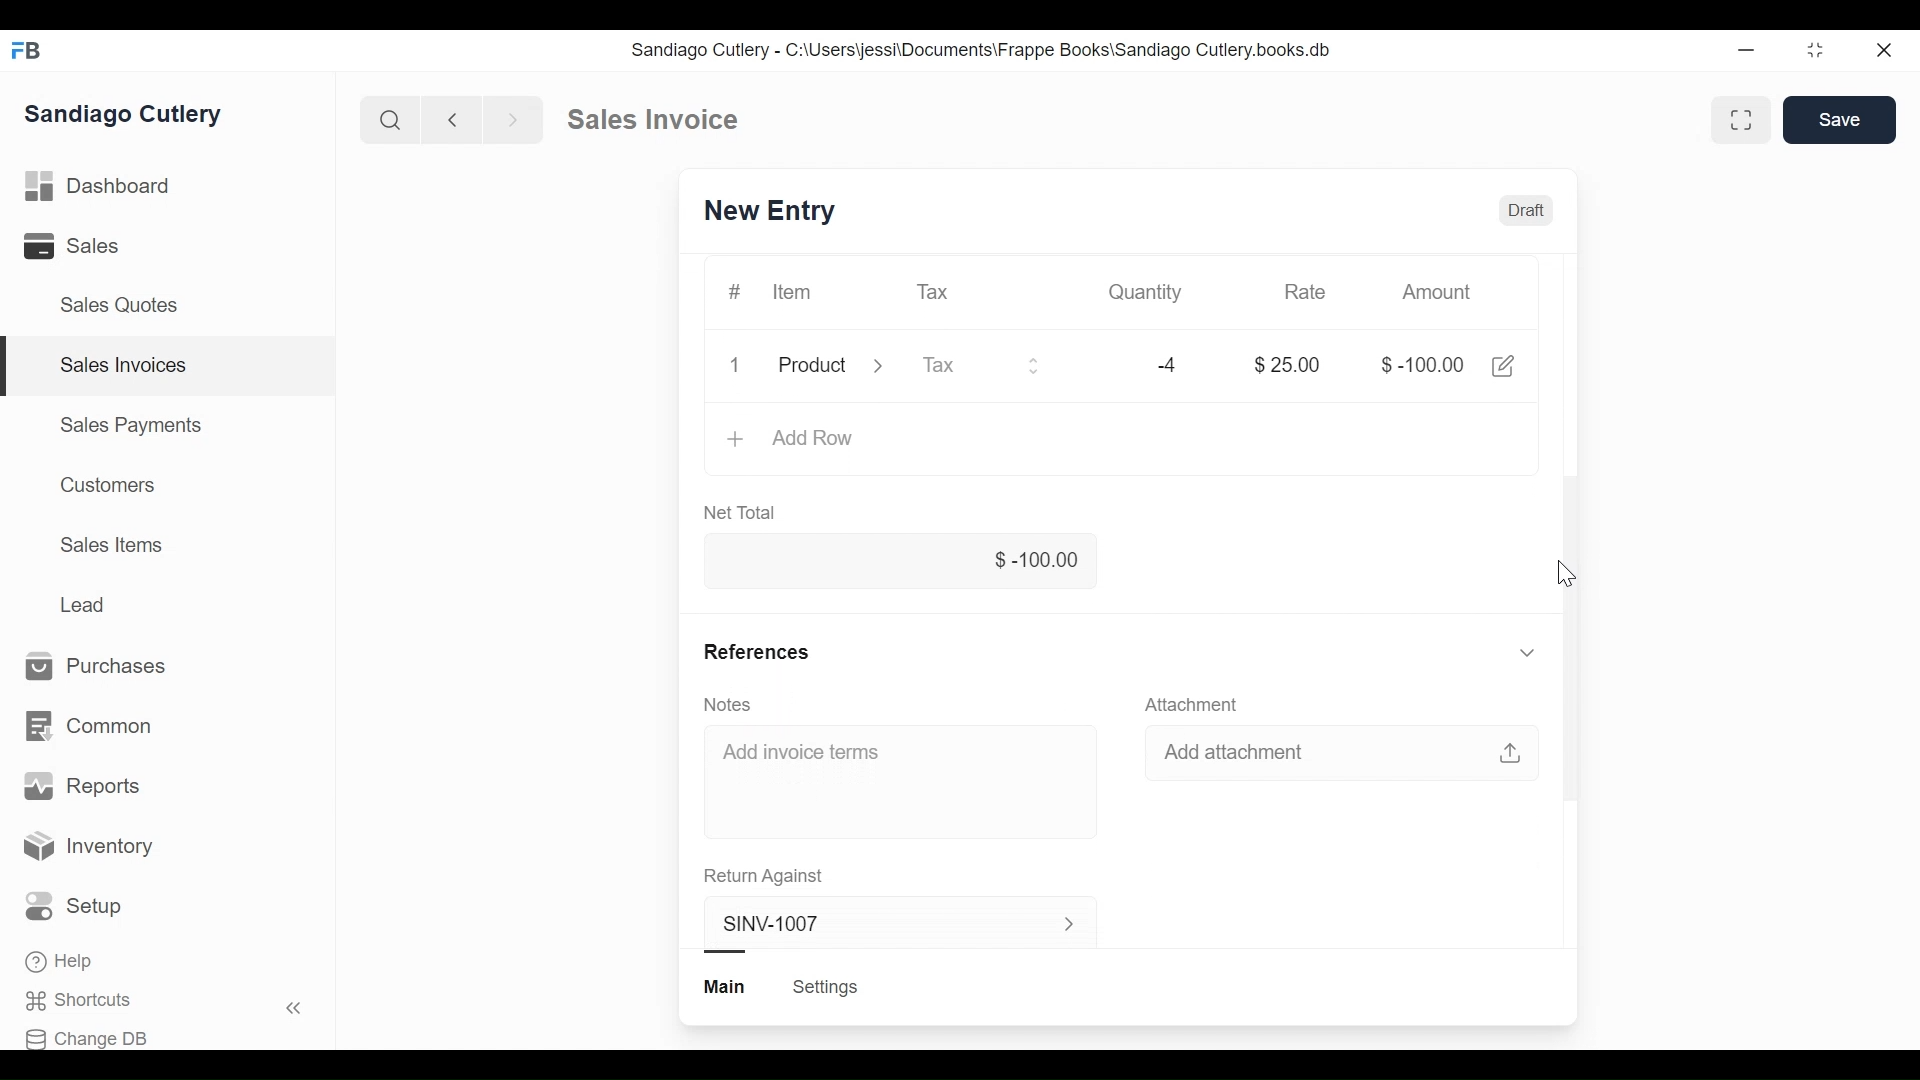  I want to click on Vertical scrollbar, so click(1574, 636).